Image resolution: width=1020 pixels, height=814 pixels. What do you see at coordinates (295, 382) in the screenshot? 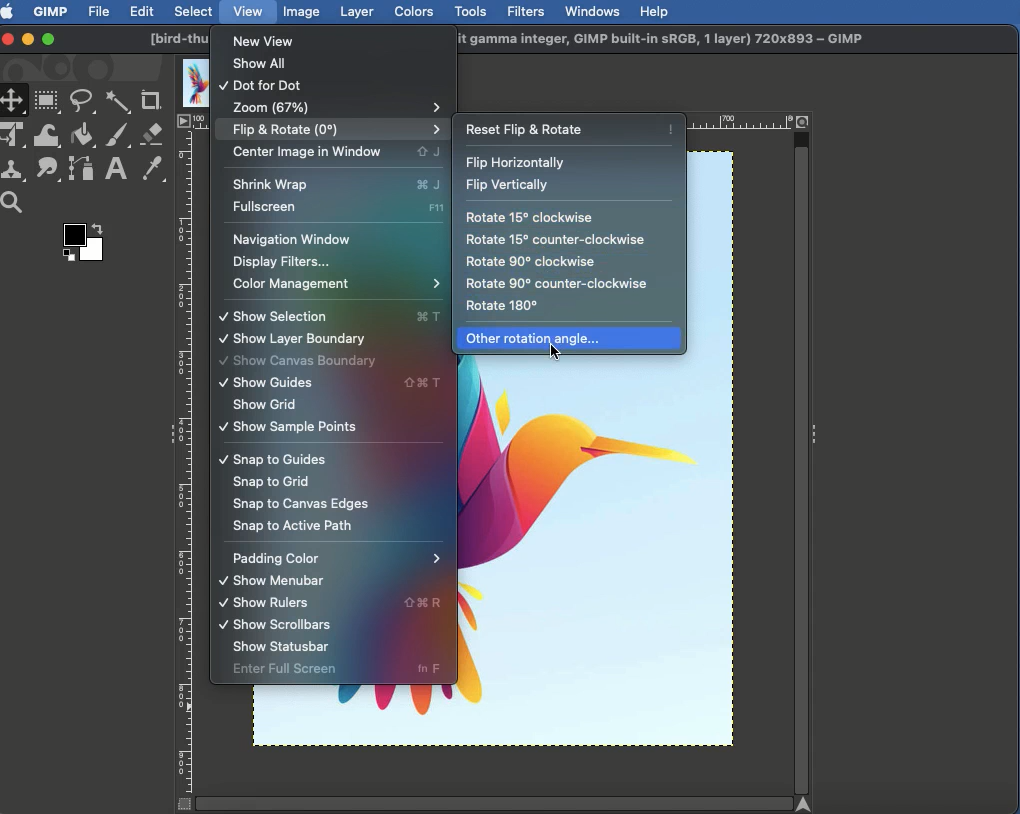
I see `Show guides` at bounding box center [295, 382].